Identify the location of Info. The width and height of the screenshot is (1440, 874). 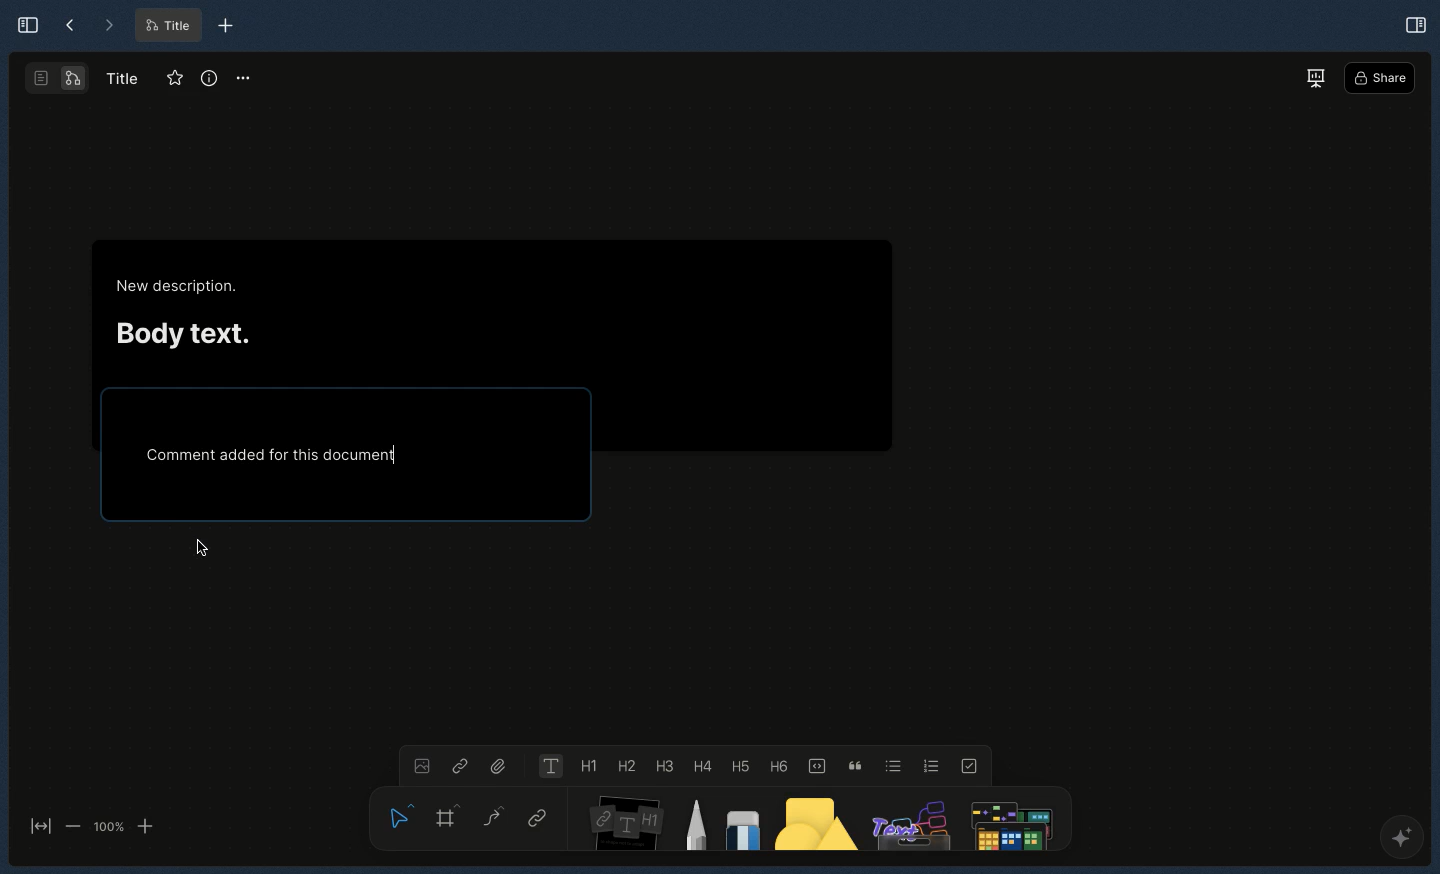
(209, 79).